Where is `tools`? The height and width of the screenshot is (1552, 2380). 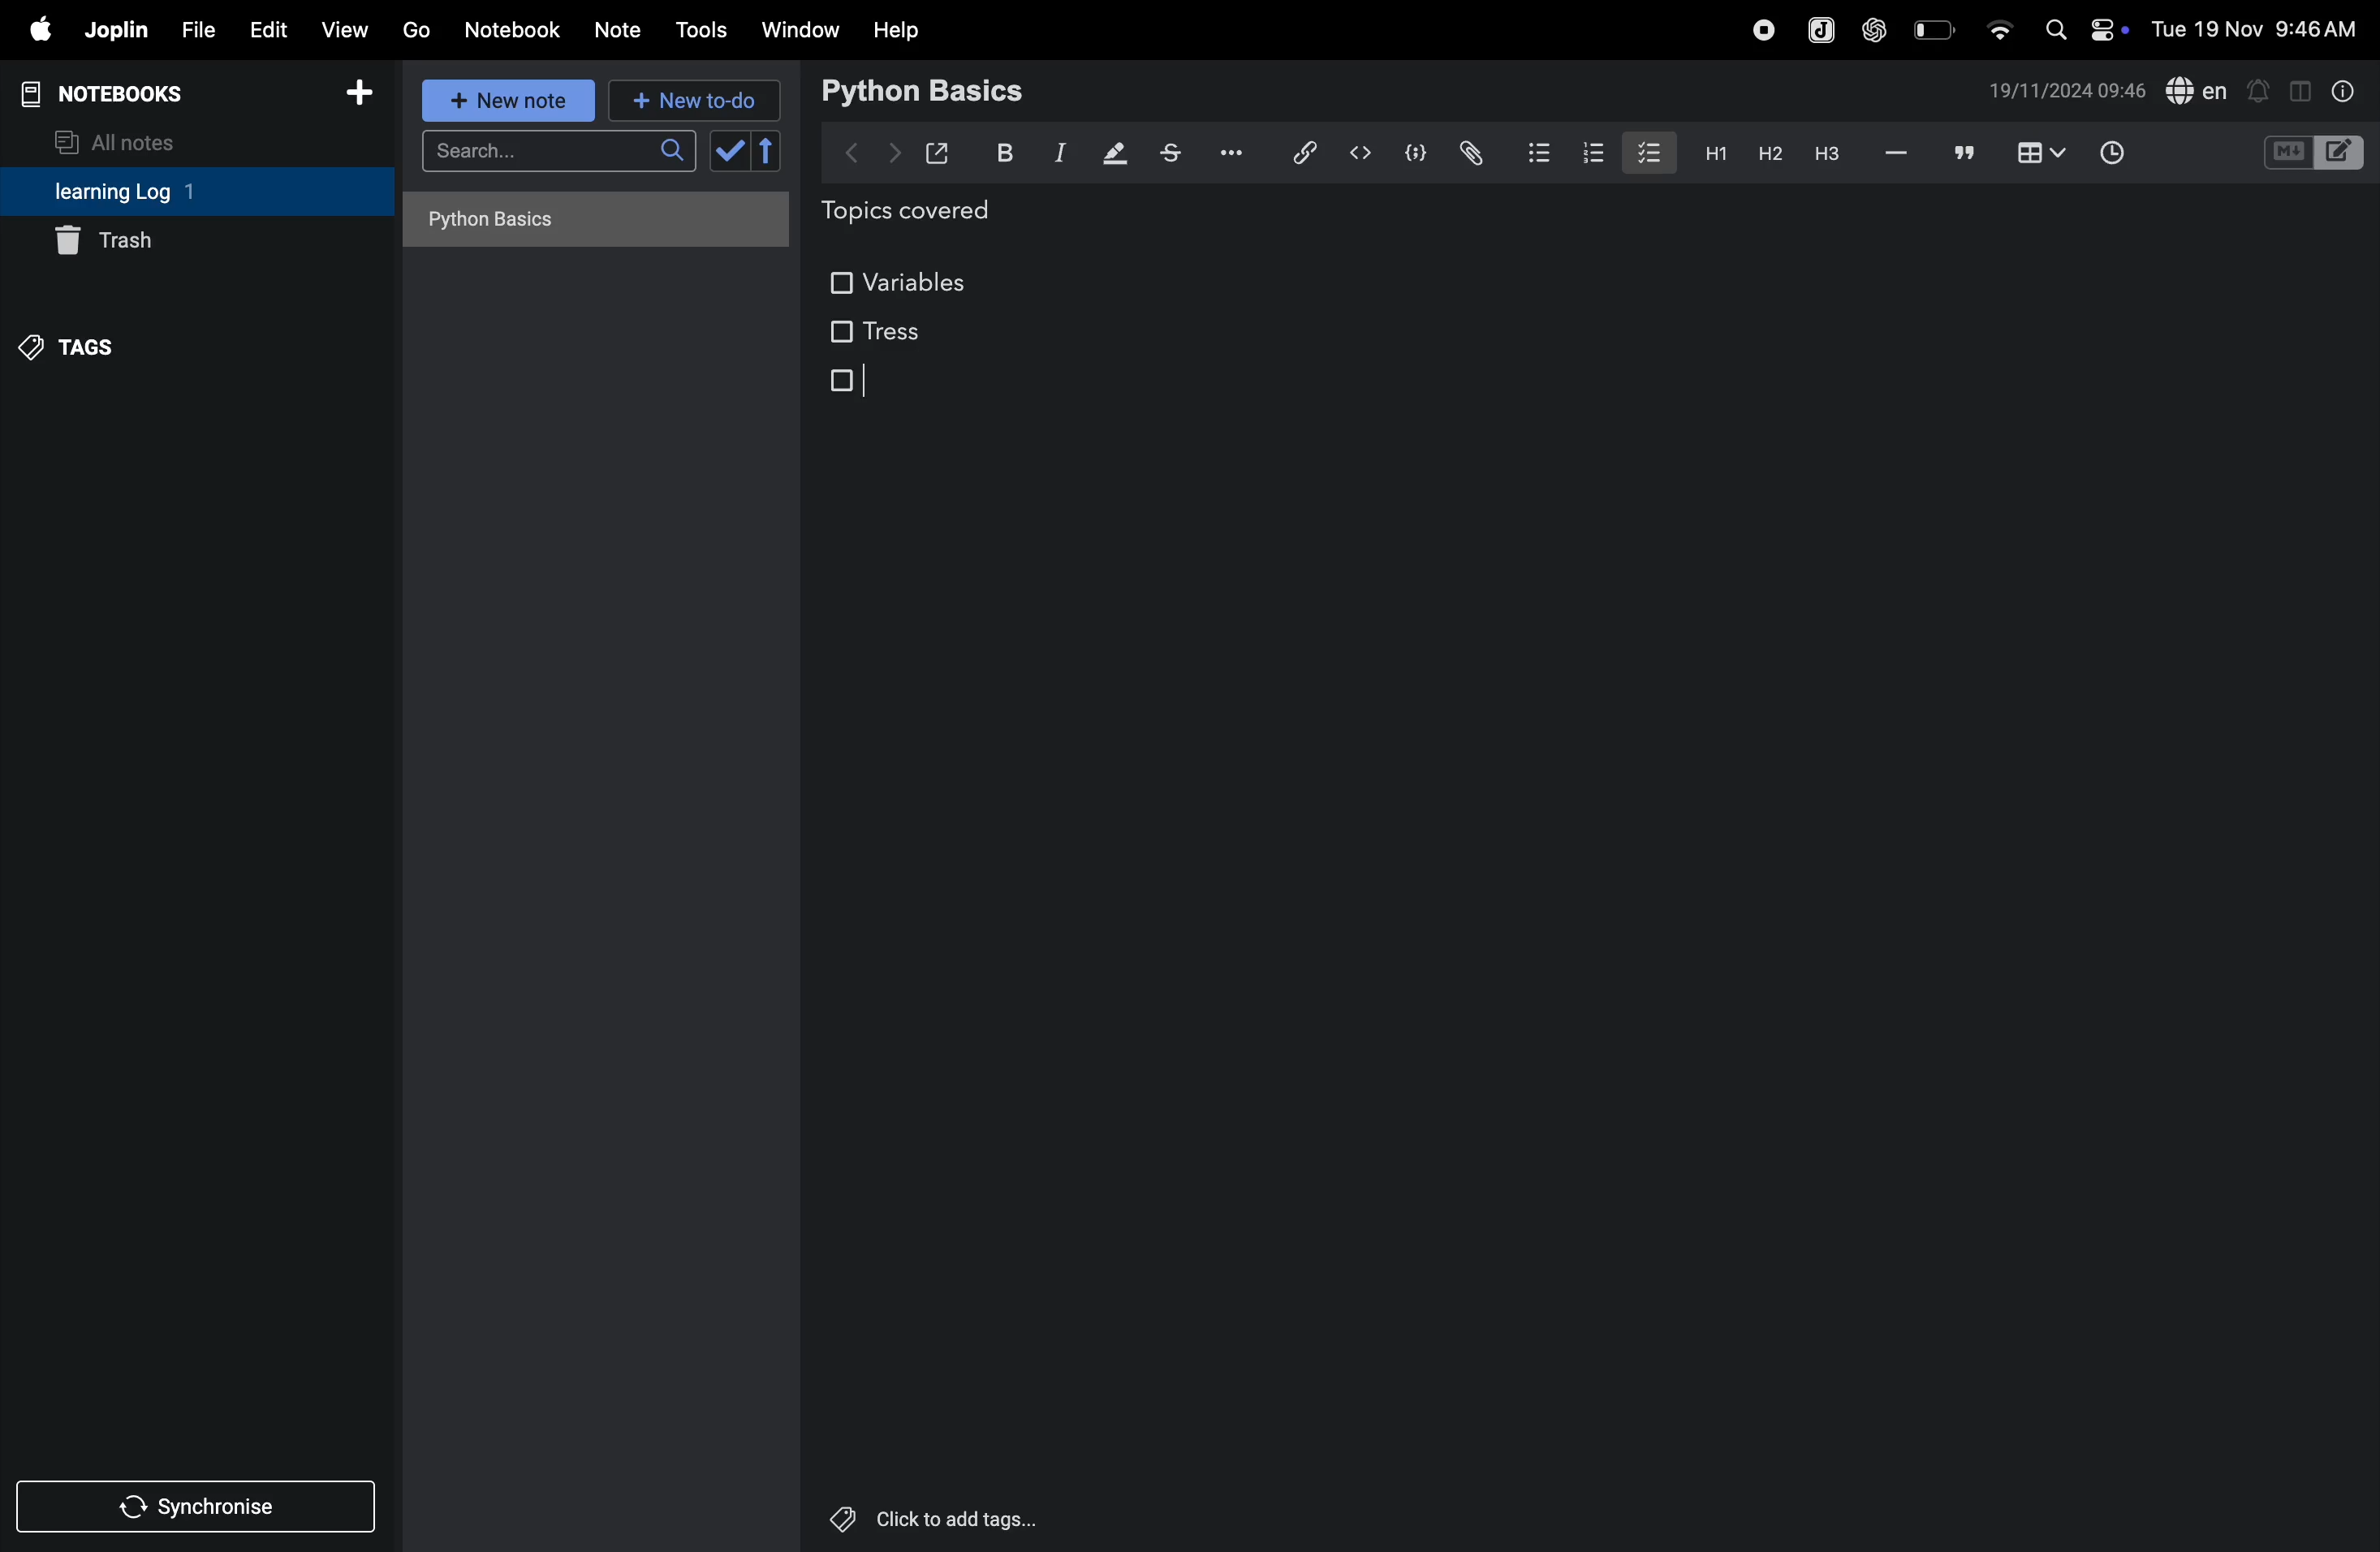
tools is located at coordinates (698, 30).